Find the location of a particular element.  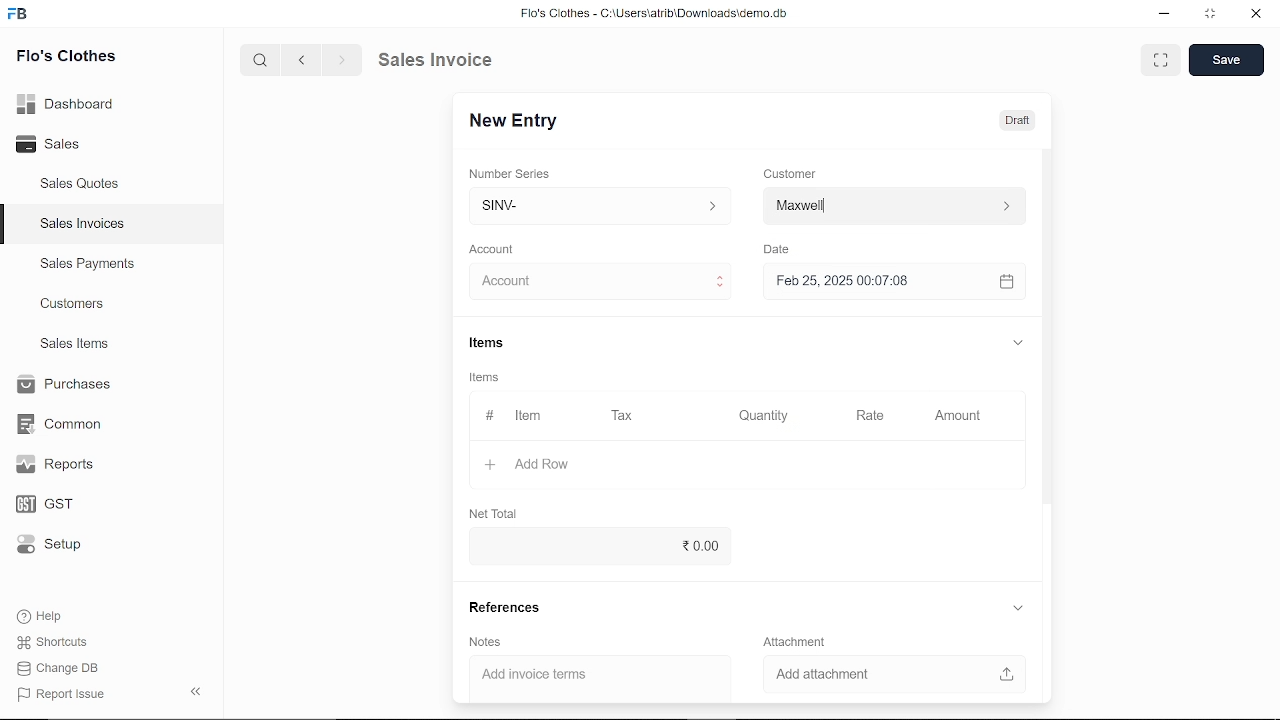

Dashboard is located at coordinates (67, 107).